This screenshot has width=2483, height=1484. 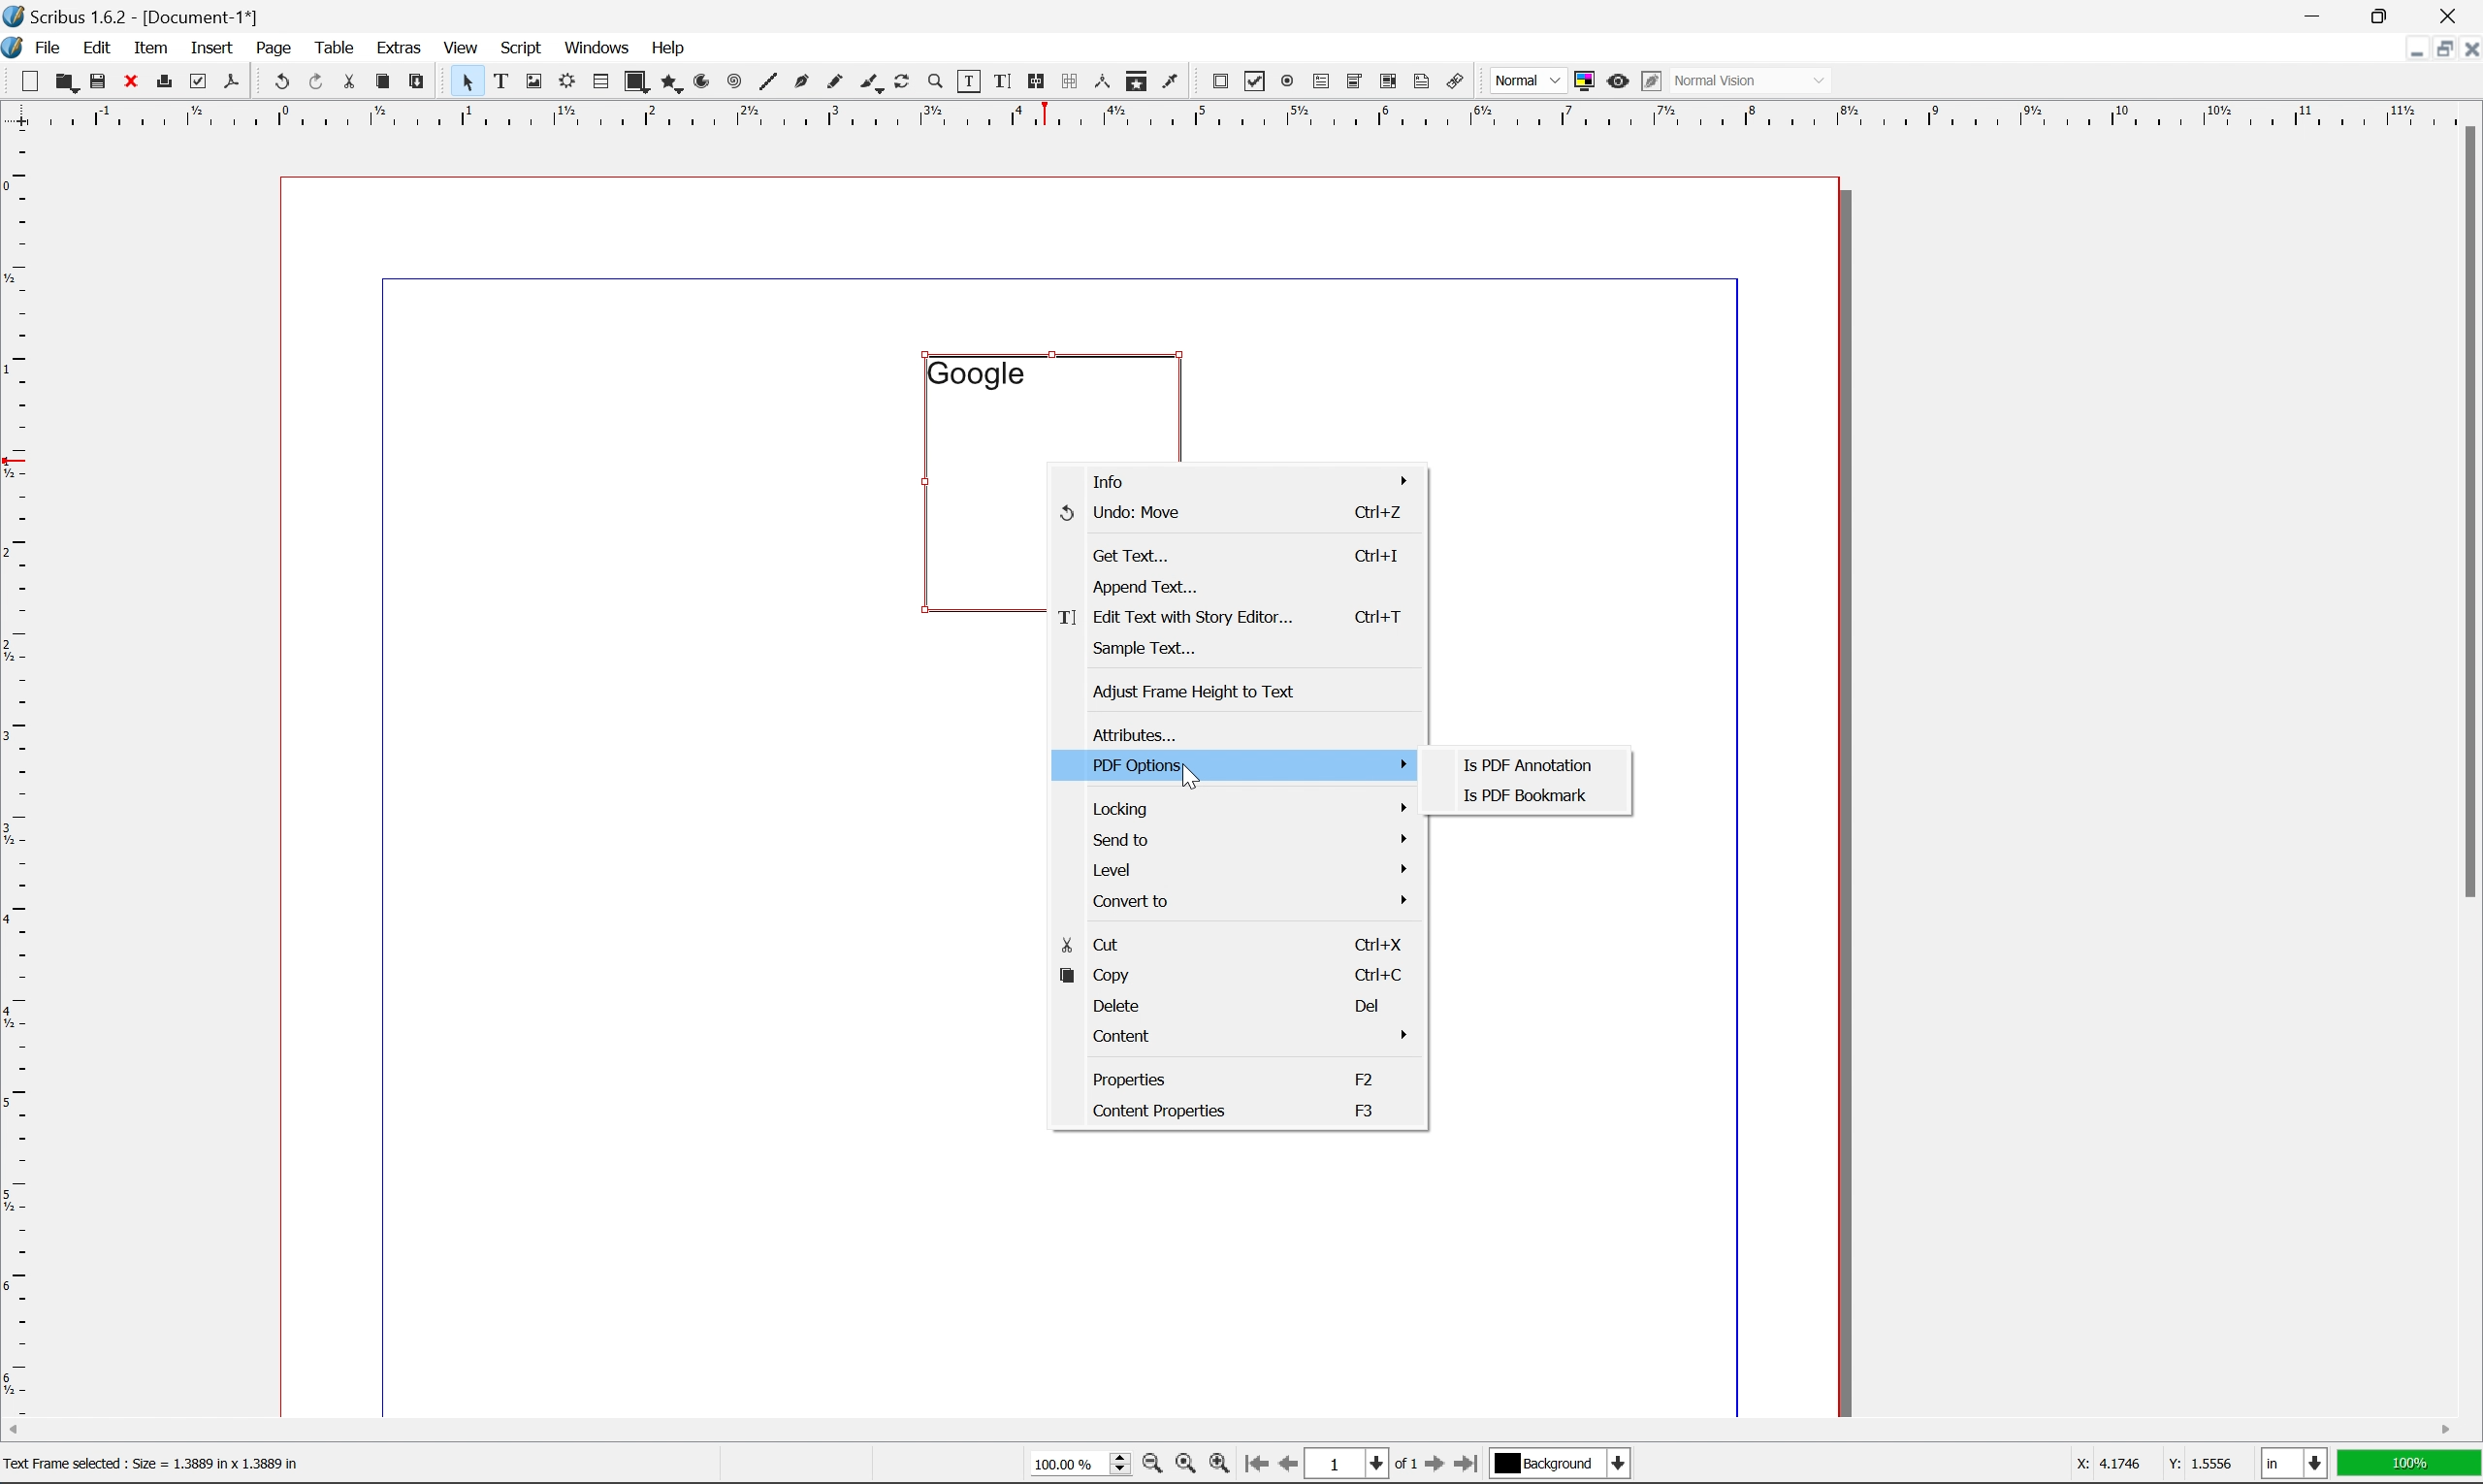 What do you see at coordinates (1254, 899) in the screenshot?
I see `convert to` at bounding box center [1254, 899].